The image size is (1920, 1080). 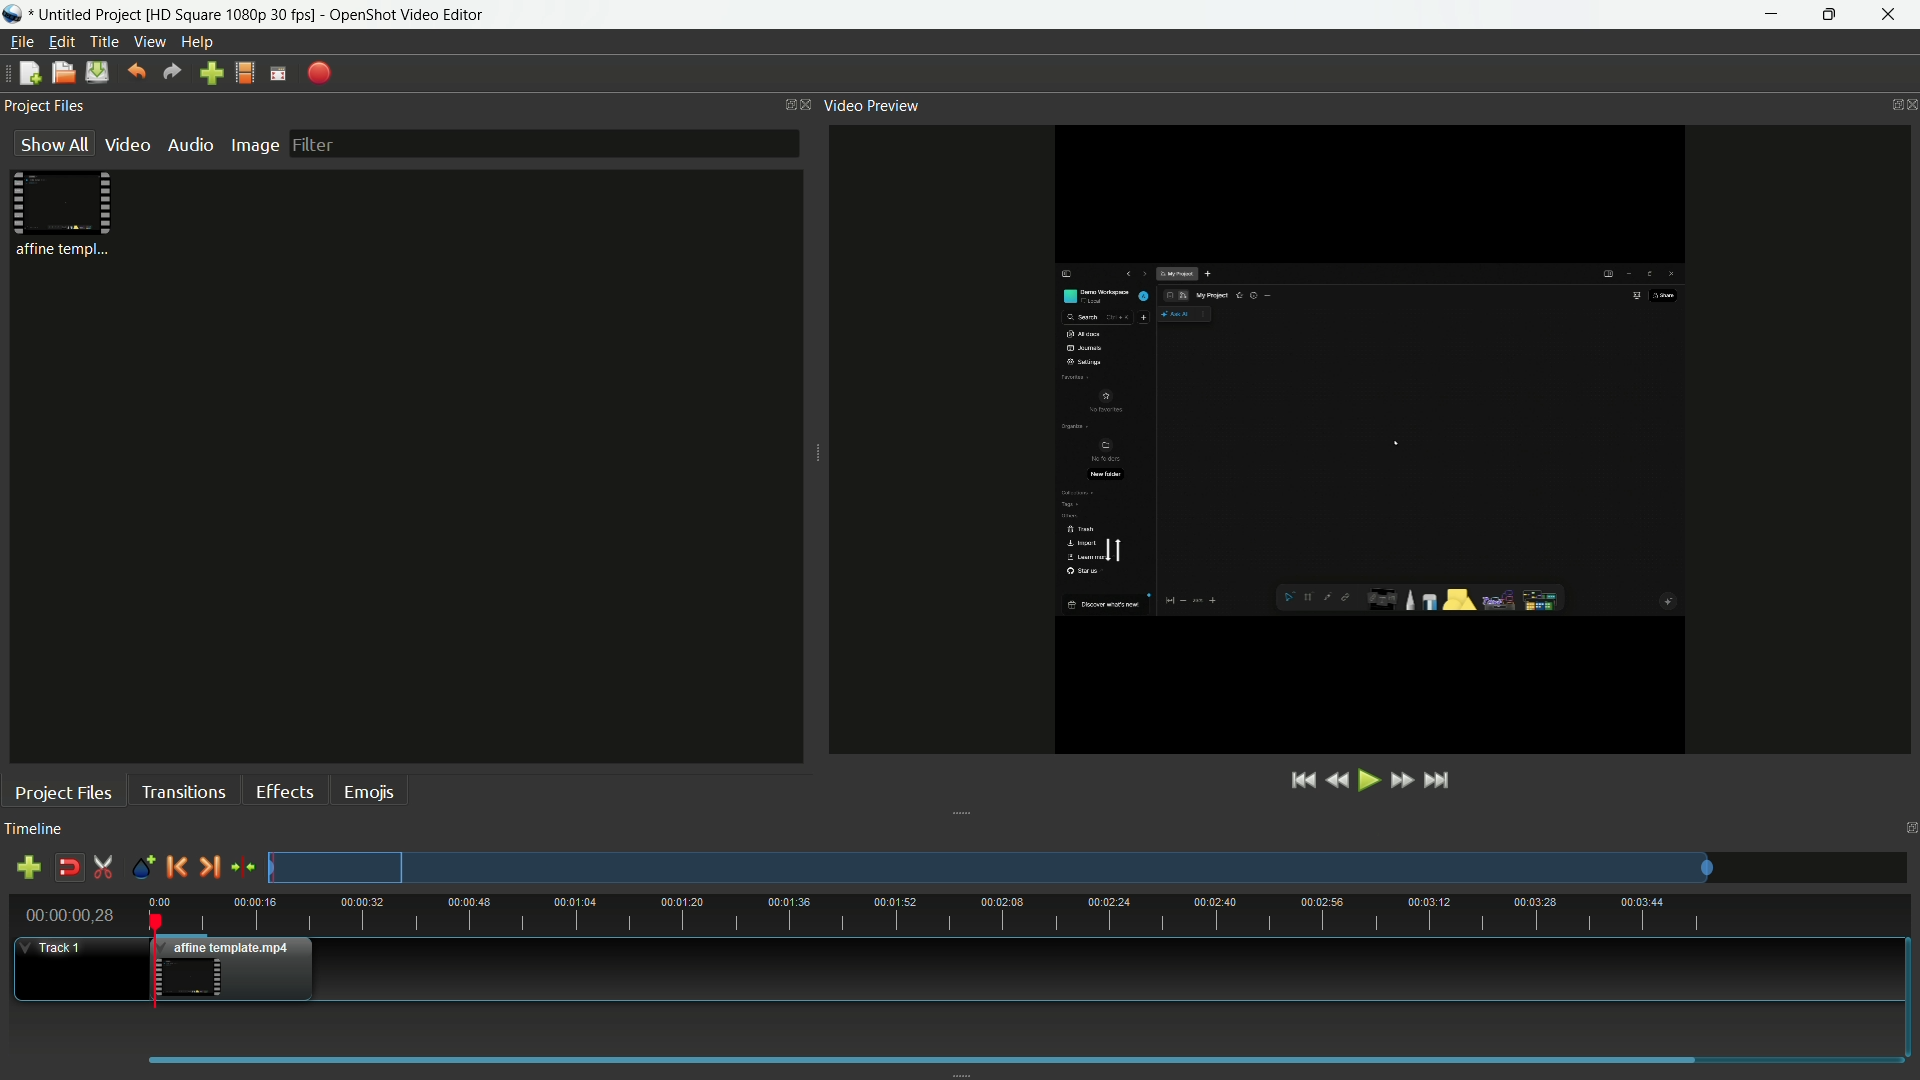 What do you see at coordinates (182, 791) in the screenshot?
I see `transitions` at bounding box center [182, 791].